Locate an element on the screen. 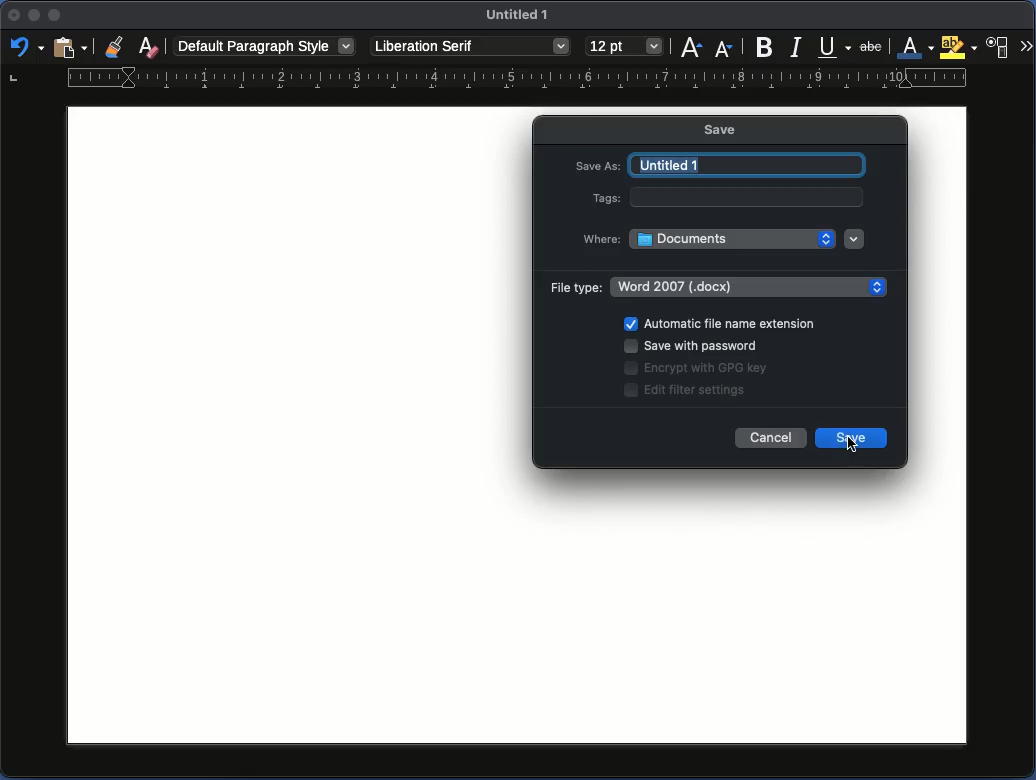 The width and height of the screenshot is (1036, 780). Save with password is located at coordinates (694, 344).